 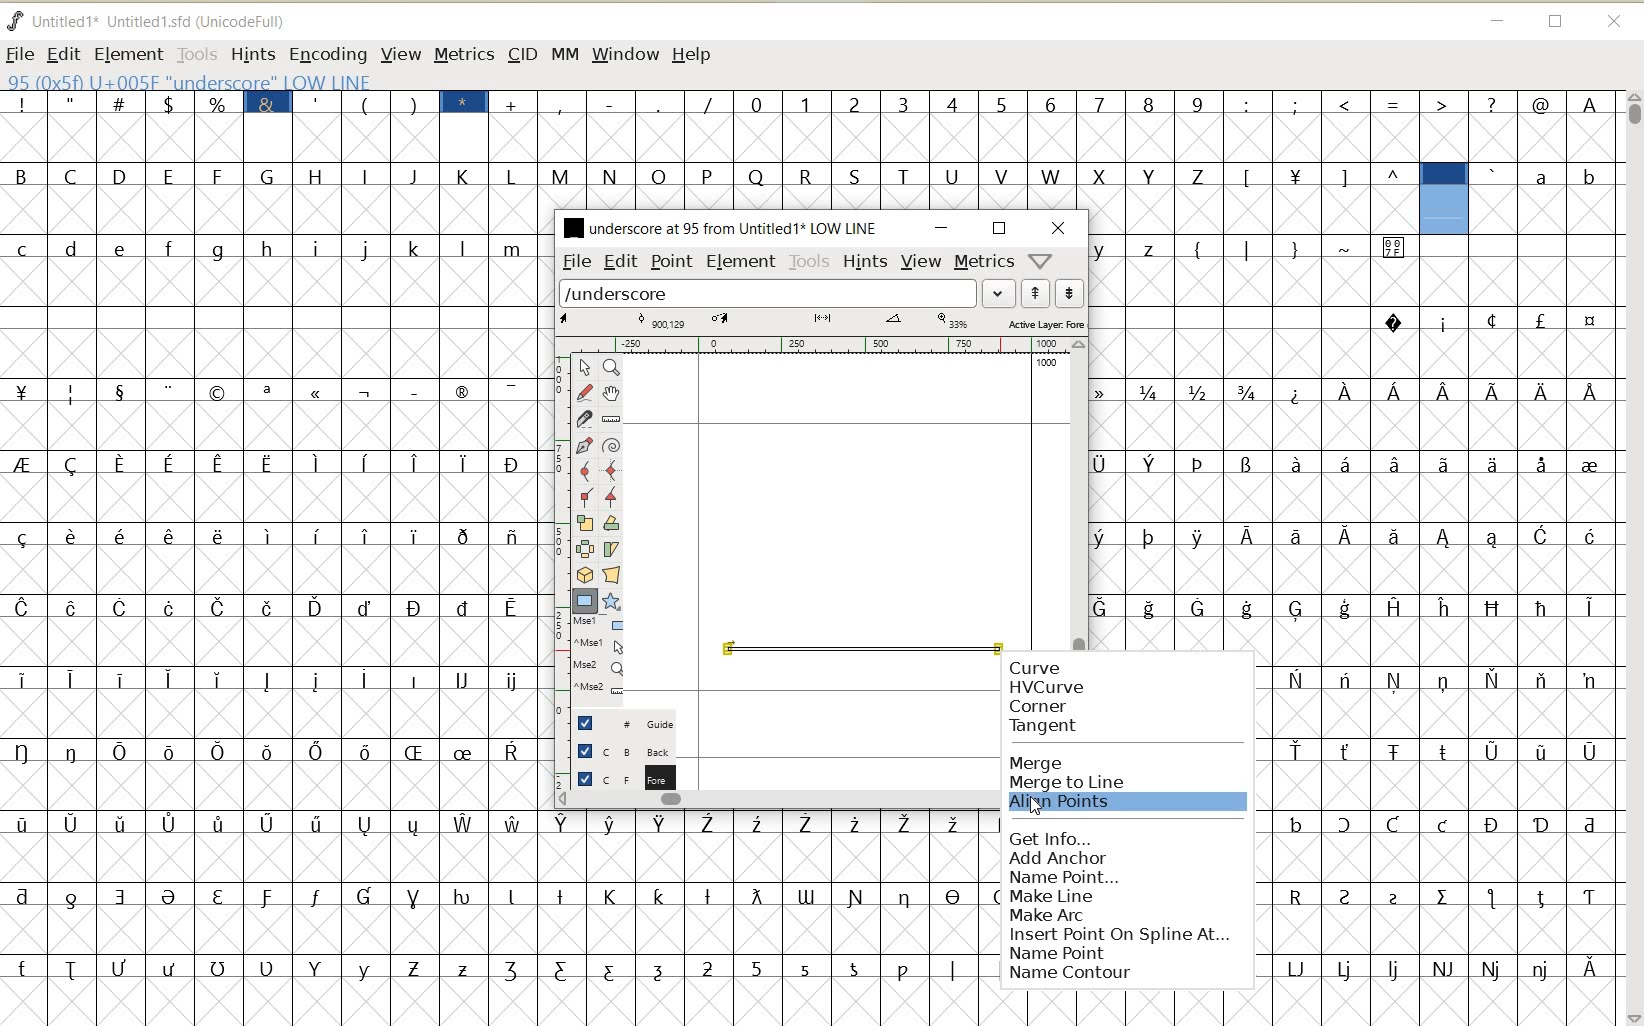 I want to click on SCROLLBAR, so click(x=1632, y=558).